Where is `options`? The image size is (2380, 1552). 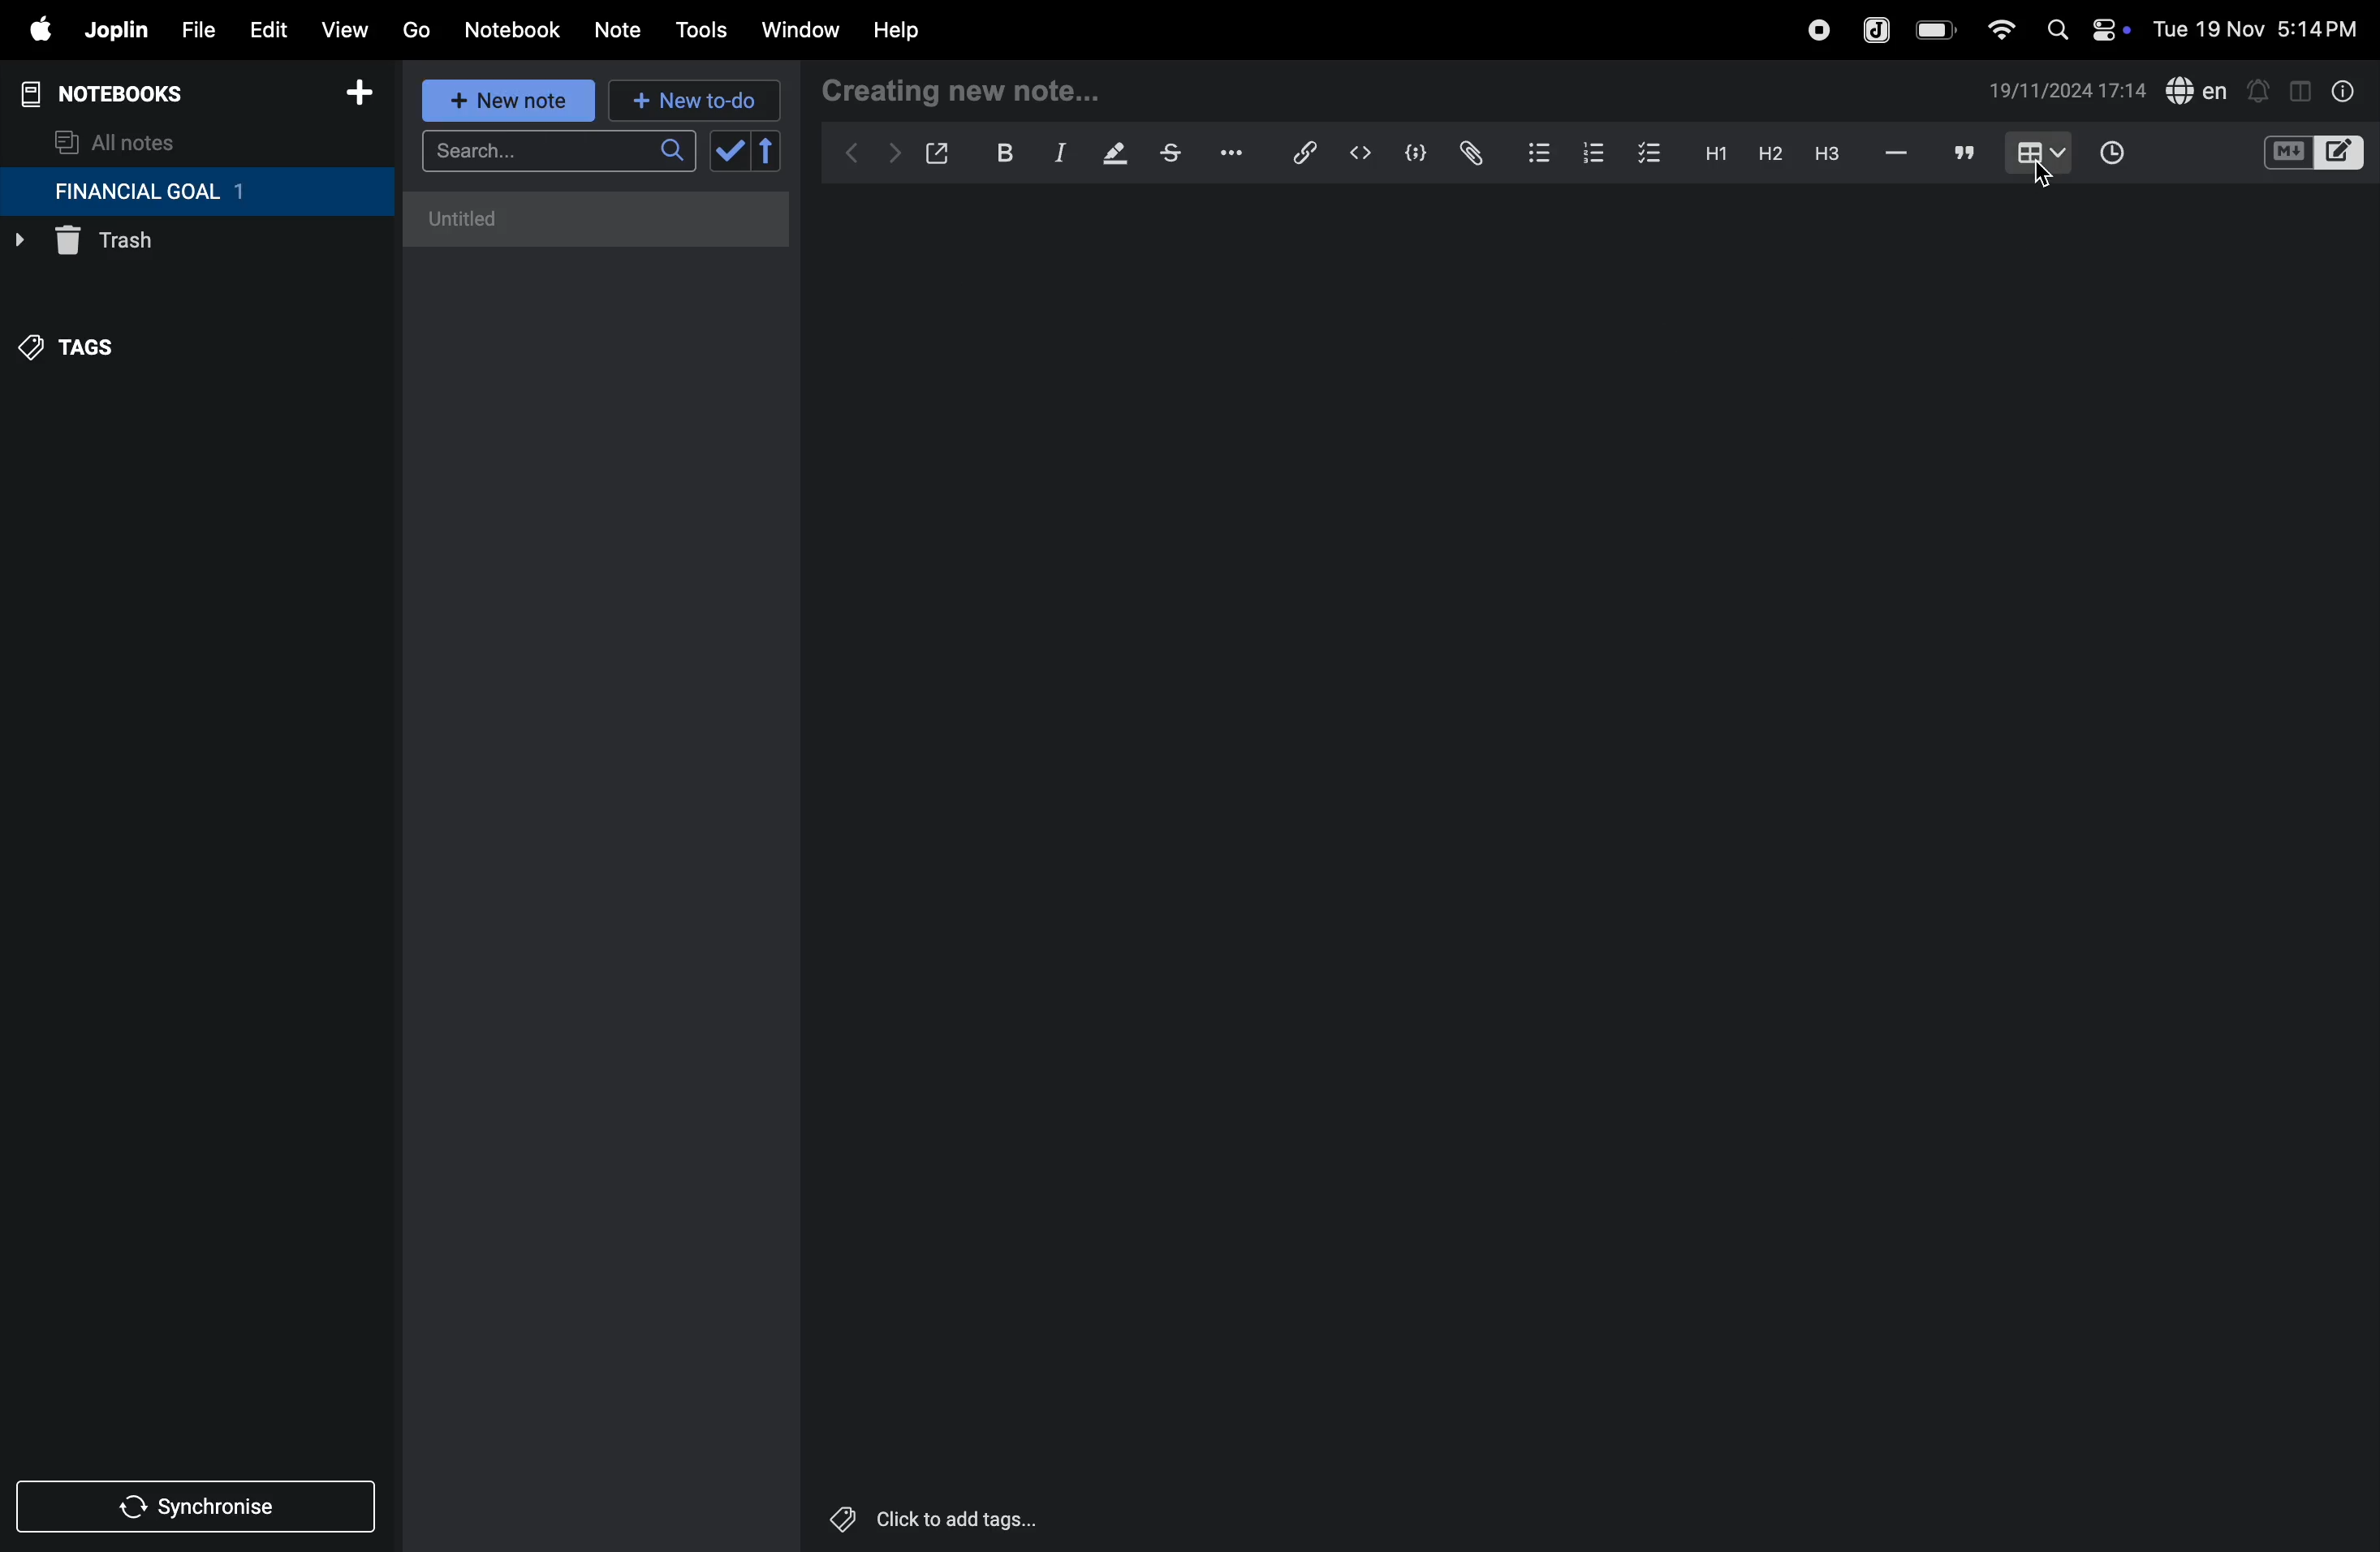
options is located at coordinates (1235, 153).